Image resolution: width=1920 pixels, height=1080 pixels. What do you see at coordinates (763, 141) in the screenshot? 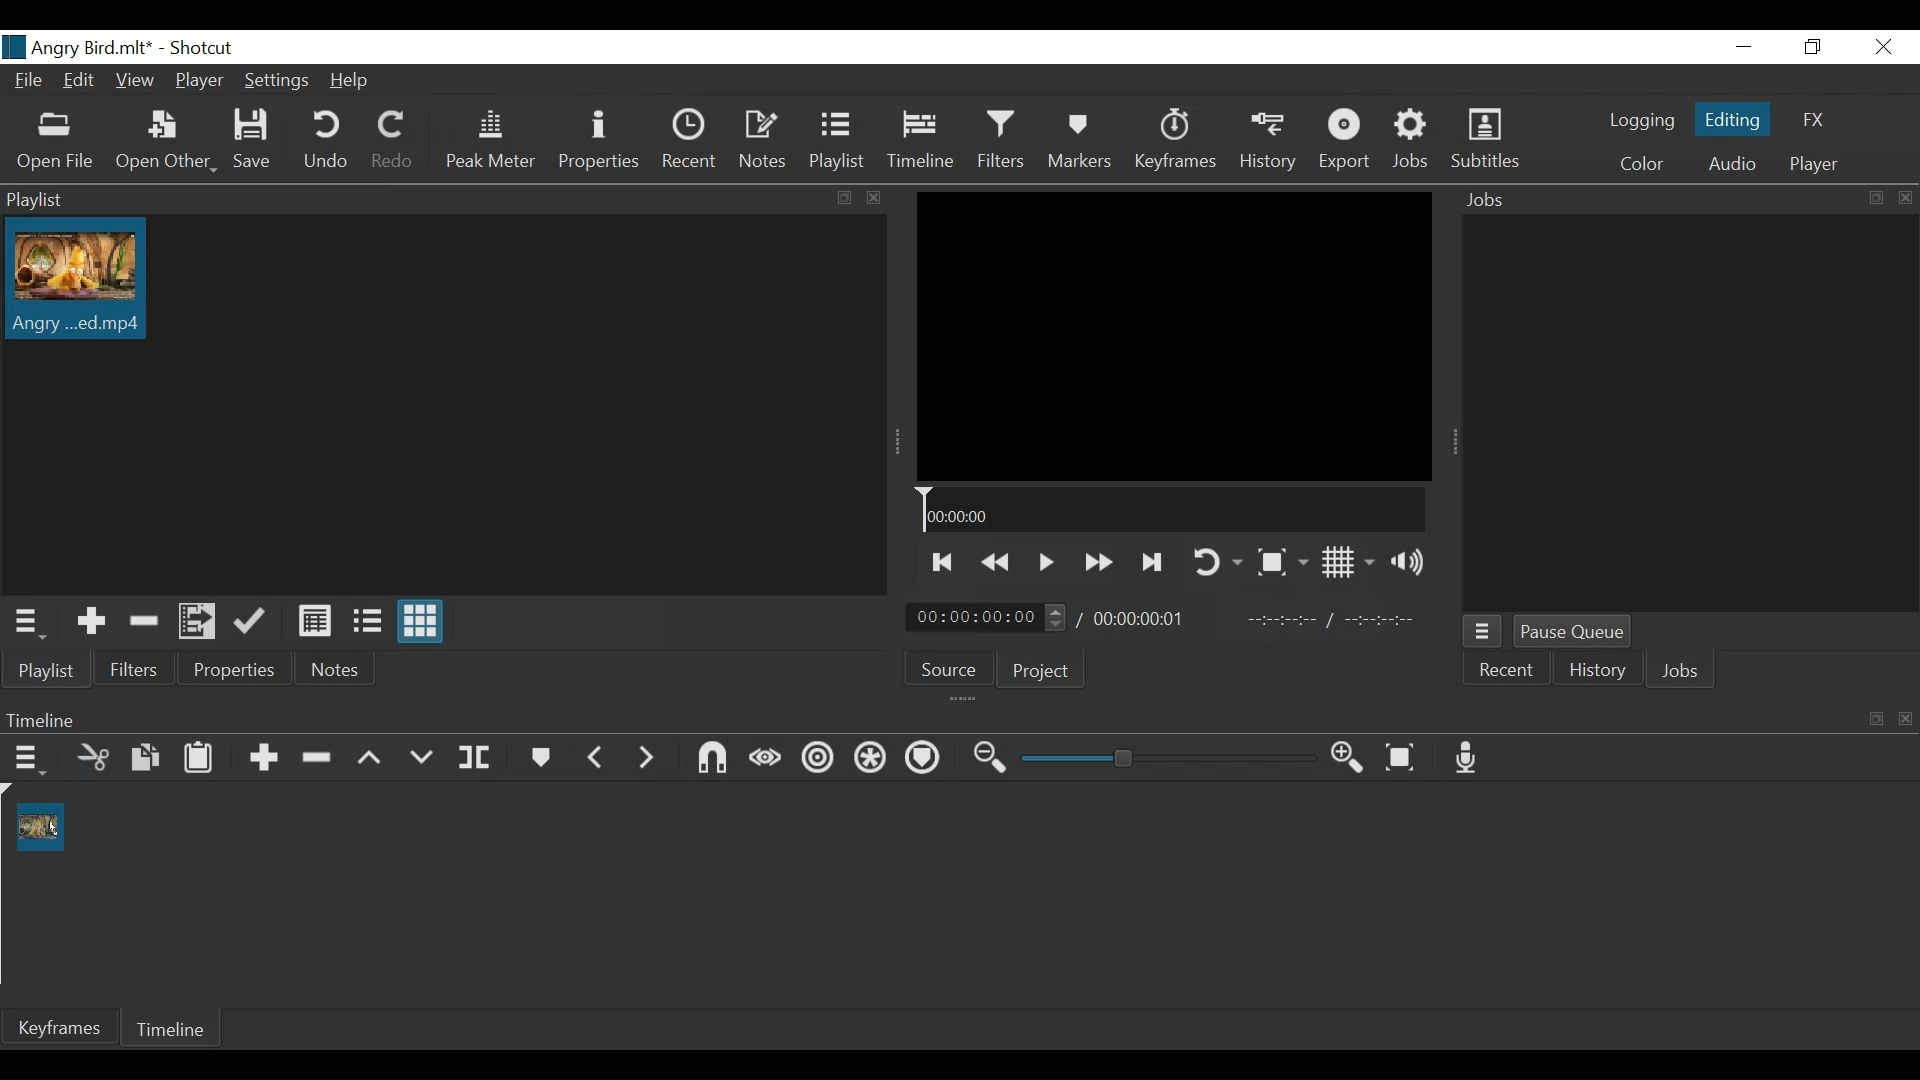
I see `Notes` at bounding box center [763, 141].